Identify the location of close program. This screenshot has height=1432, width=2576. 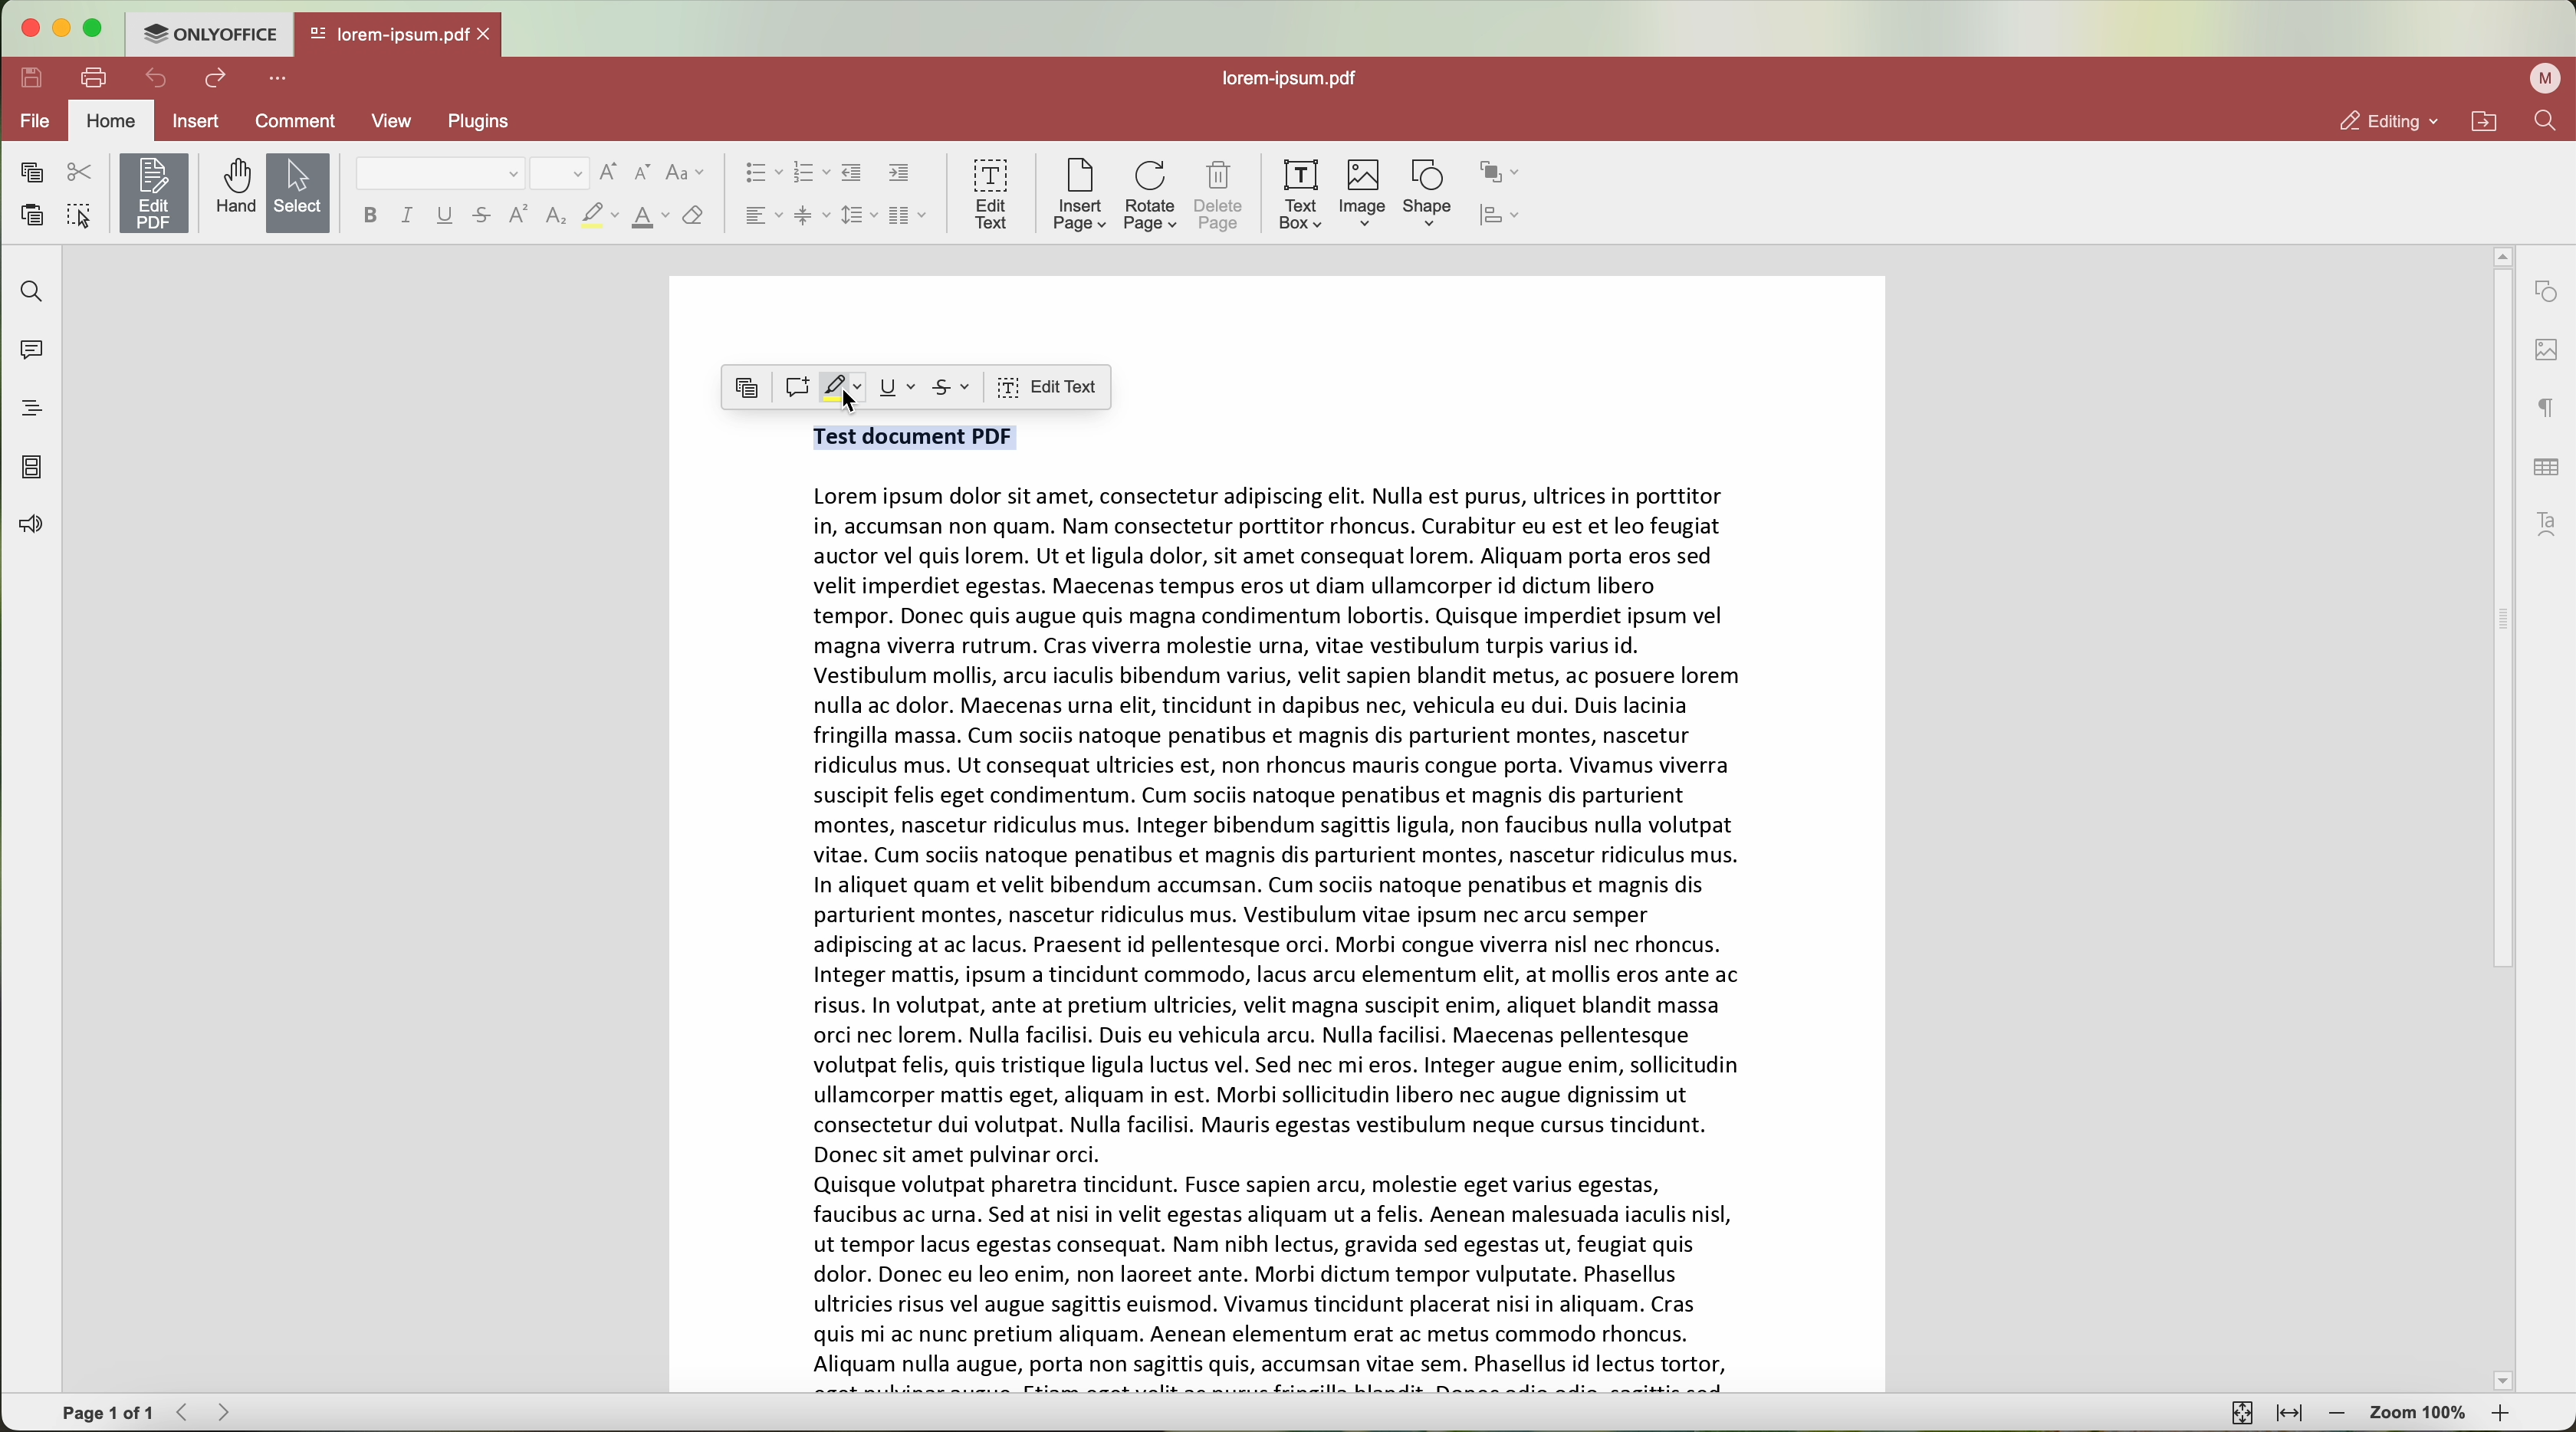
(24, 29).